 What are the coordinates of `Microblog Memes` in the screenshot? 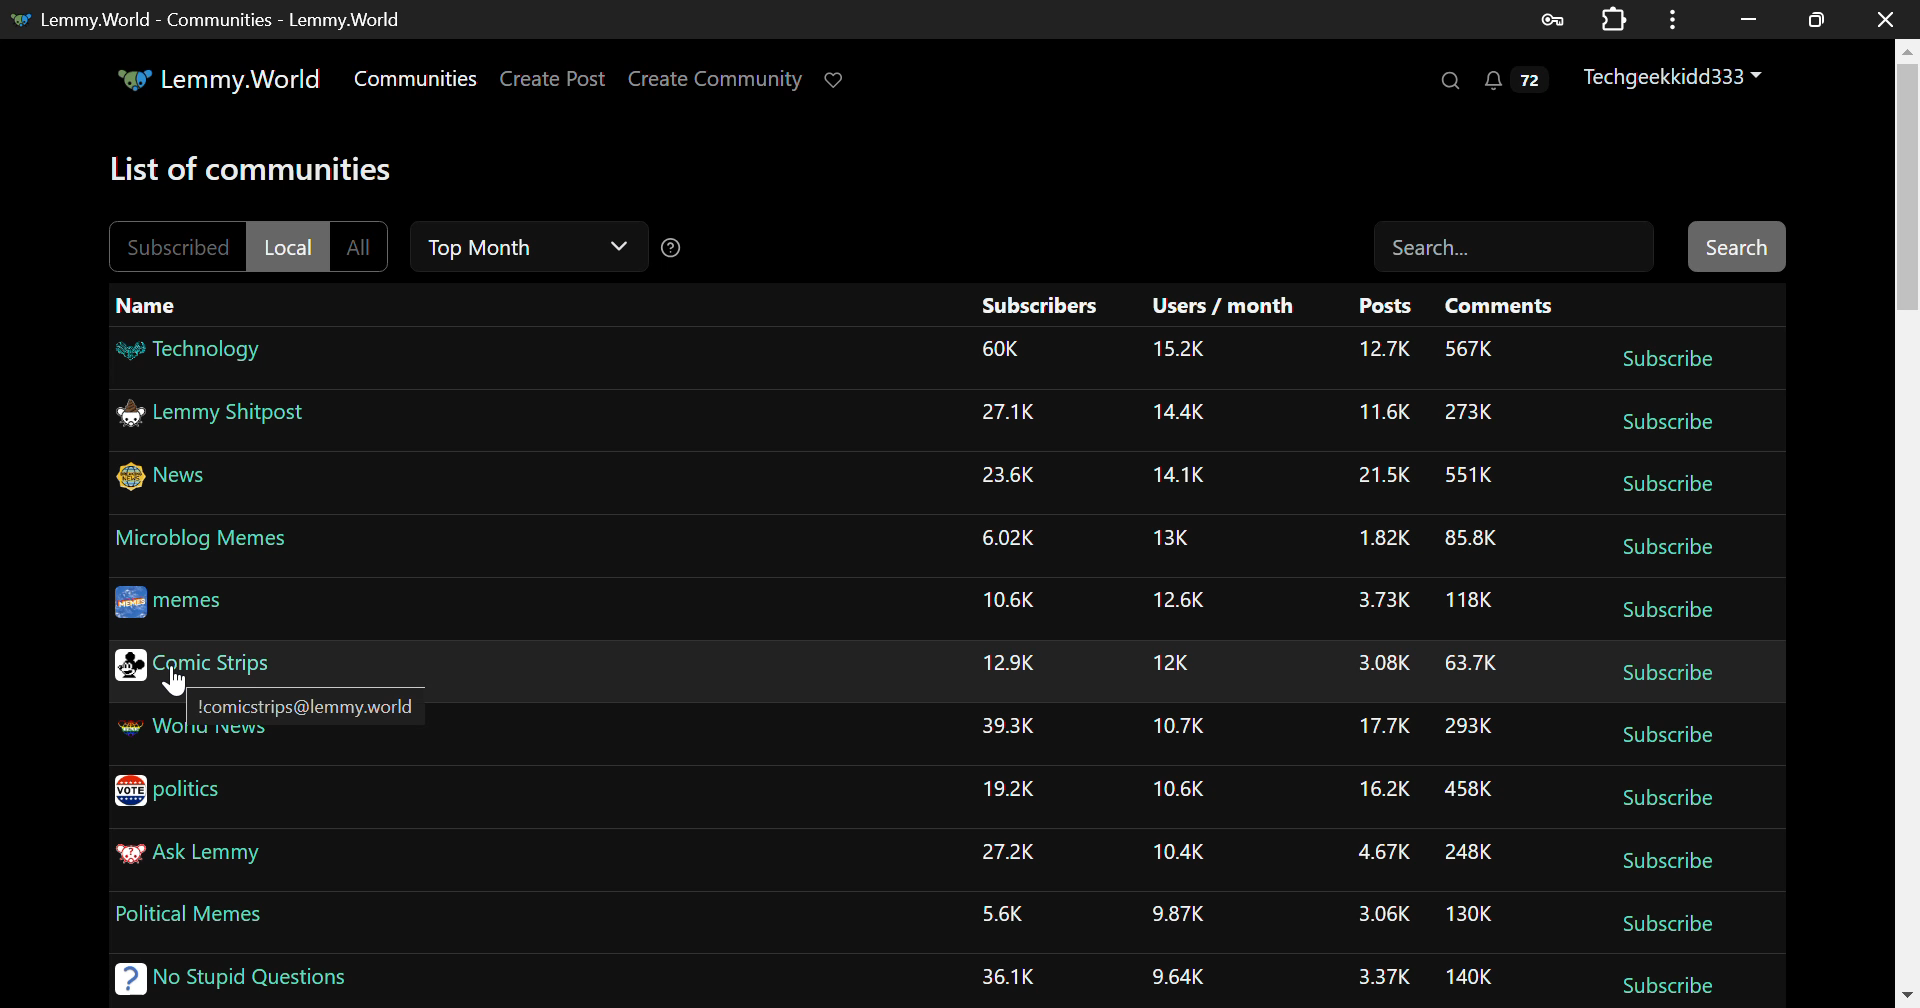 It's located at (205, 538).